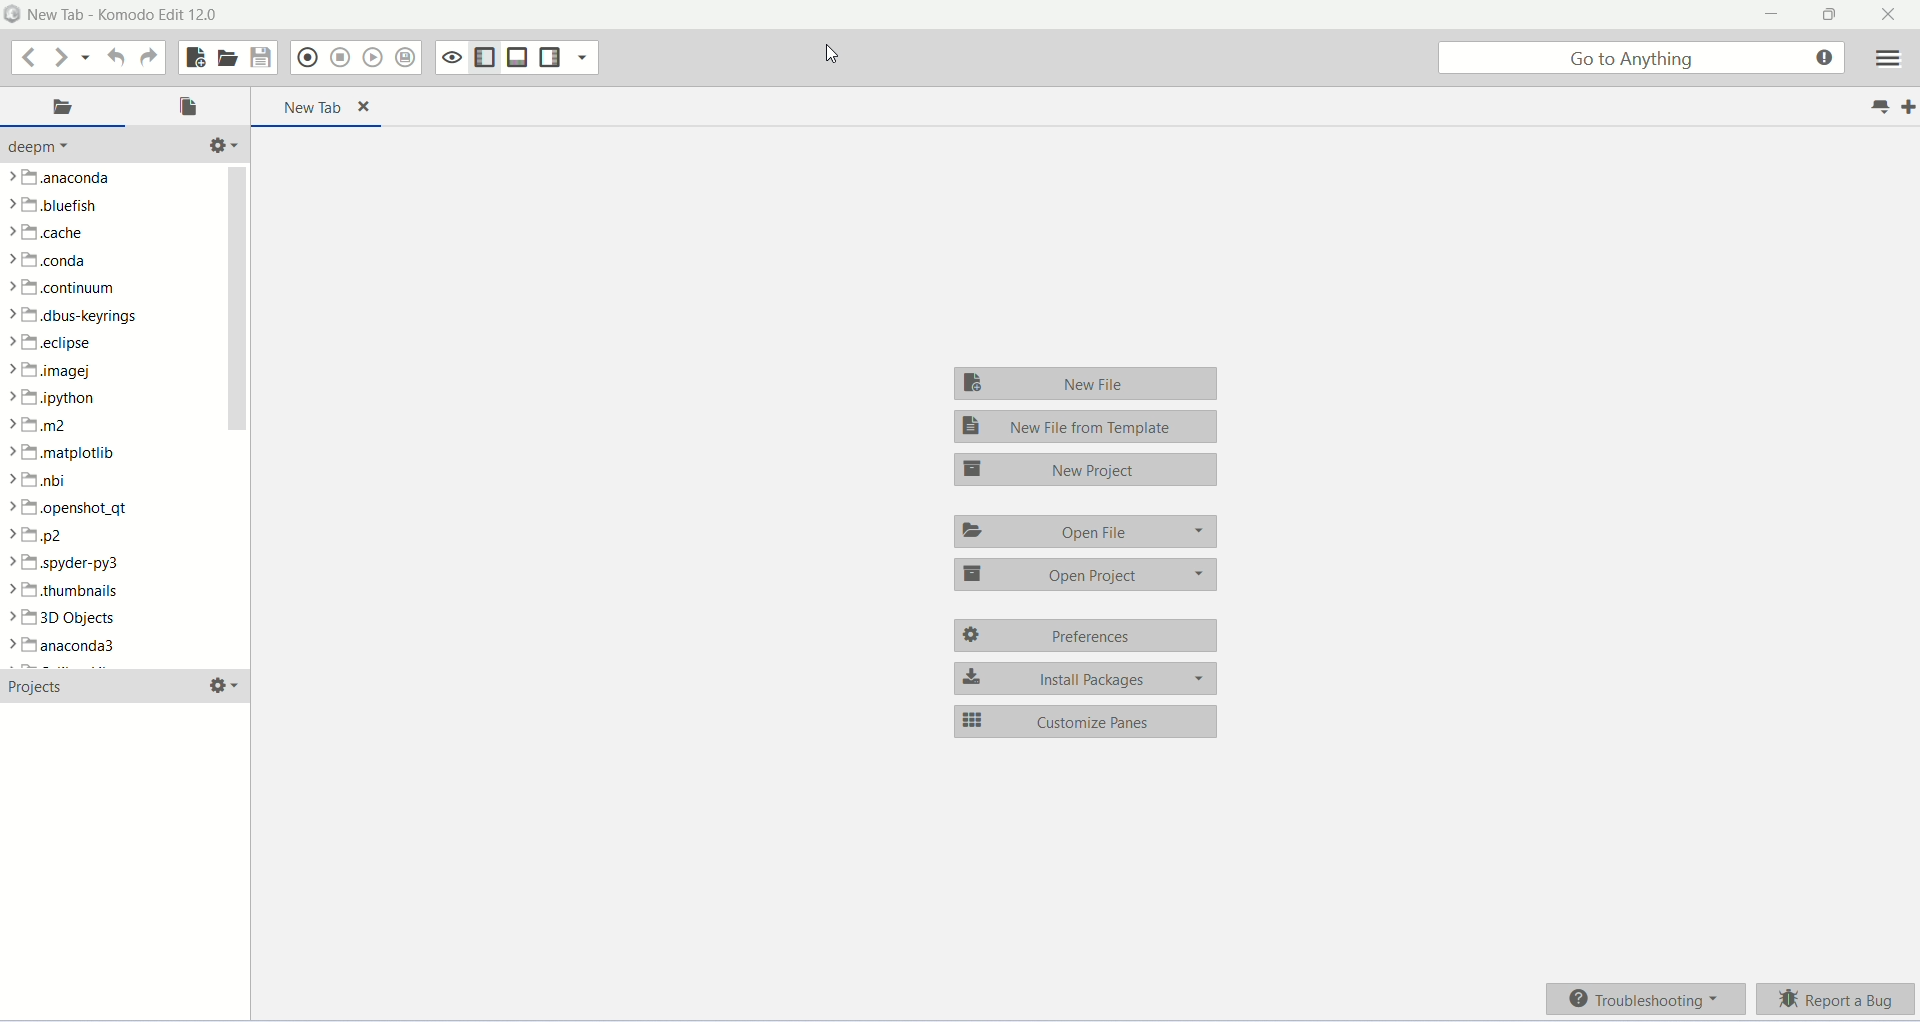 The image size is (1920, 1022). I want to click on undo, so click(112, 57).